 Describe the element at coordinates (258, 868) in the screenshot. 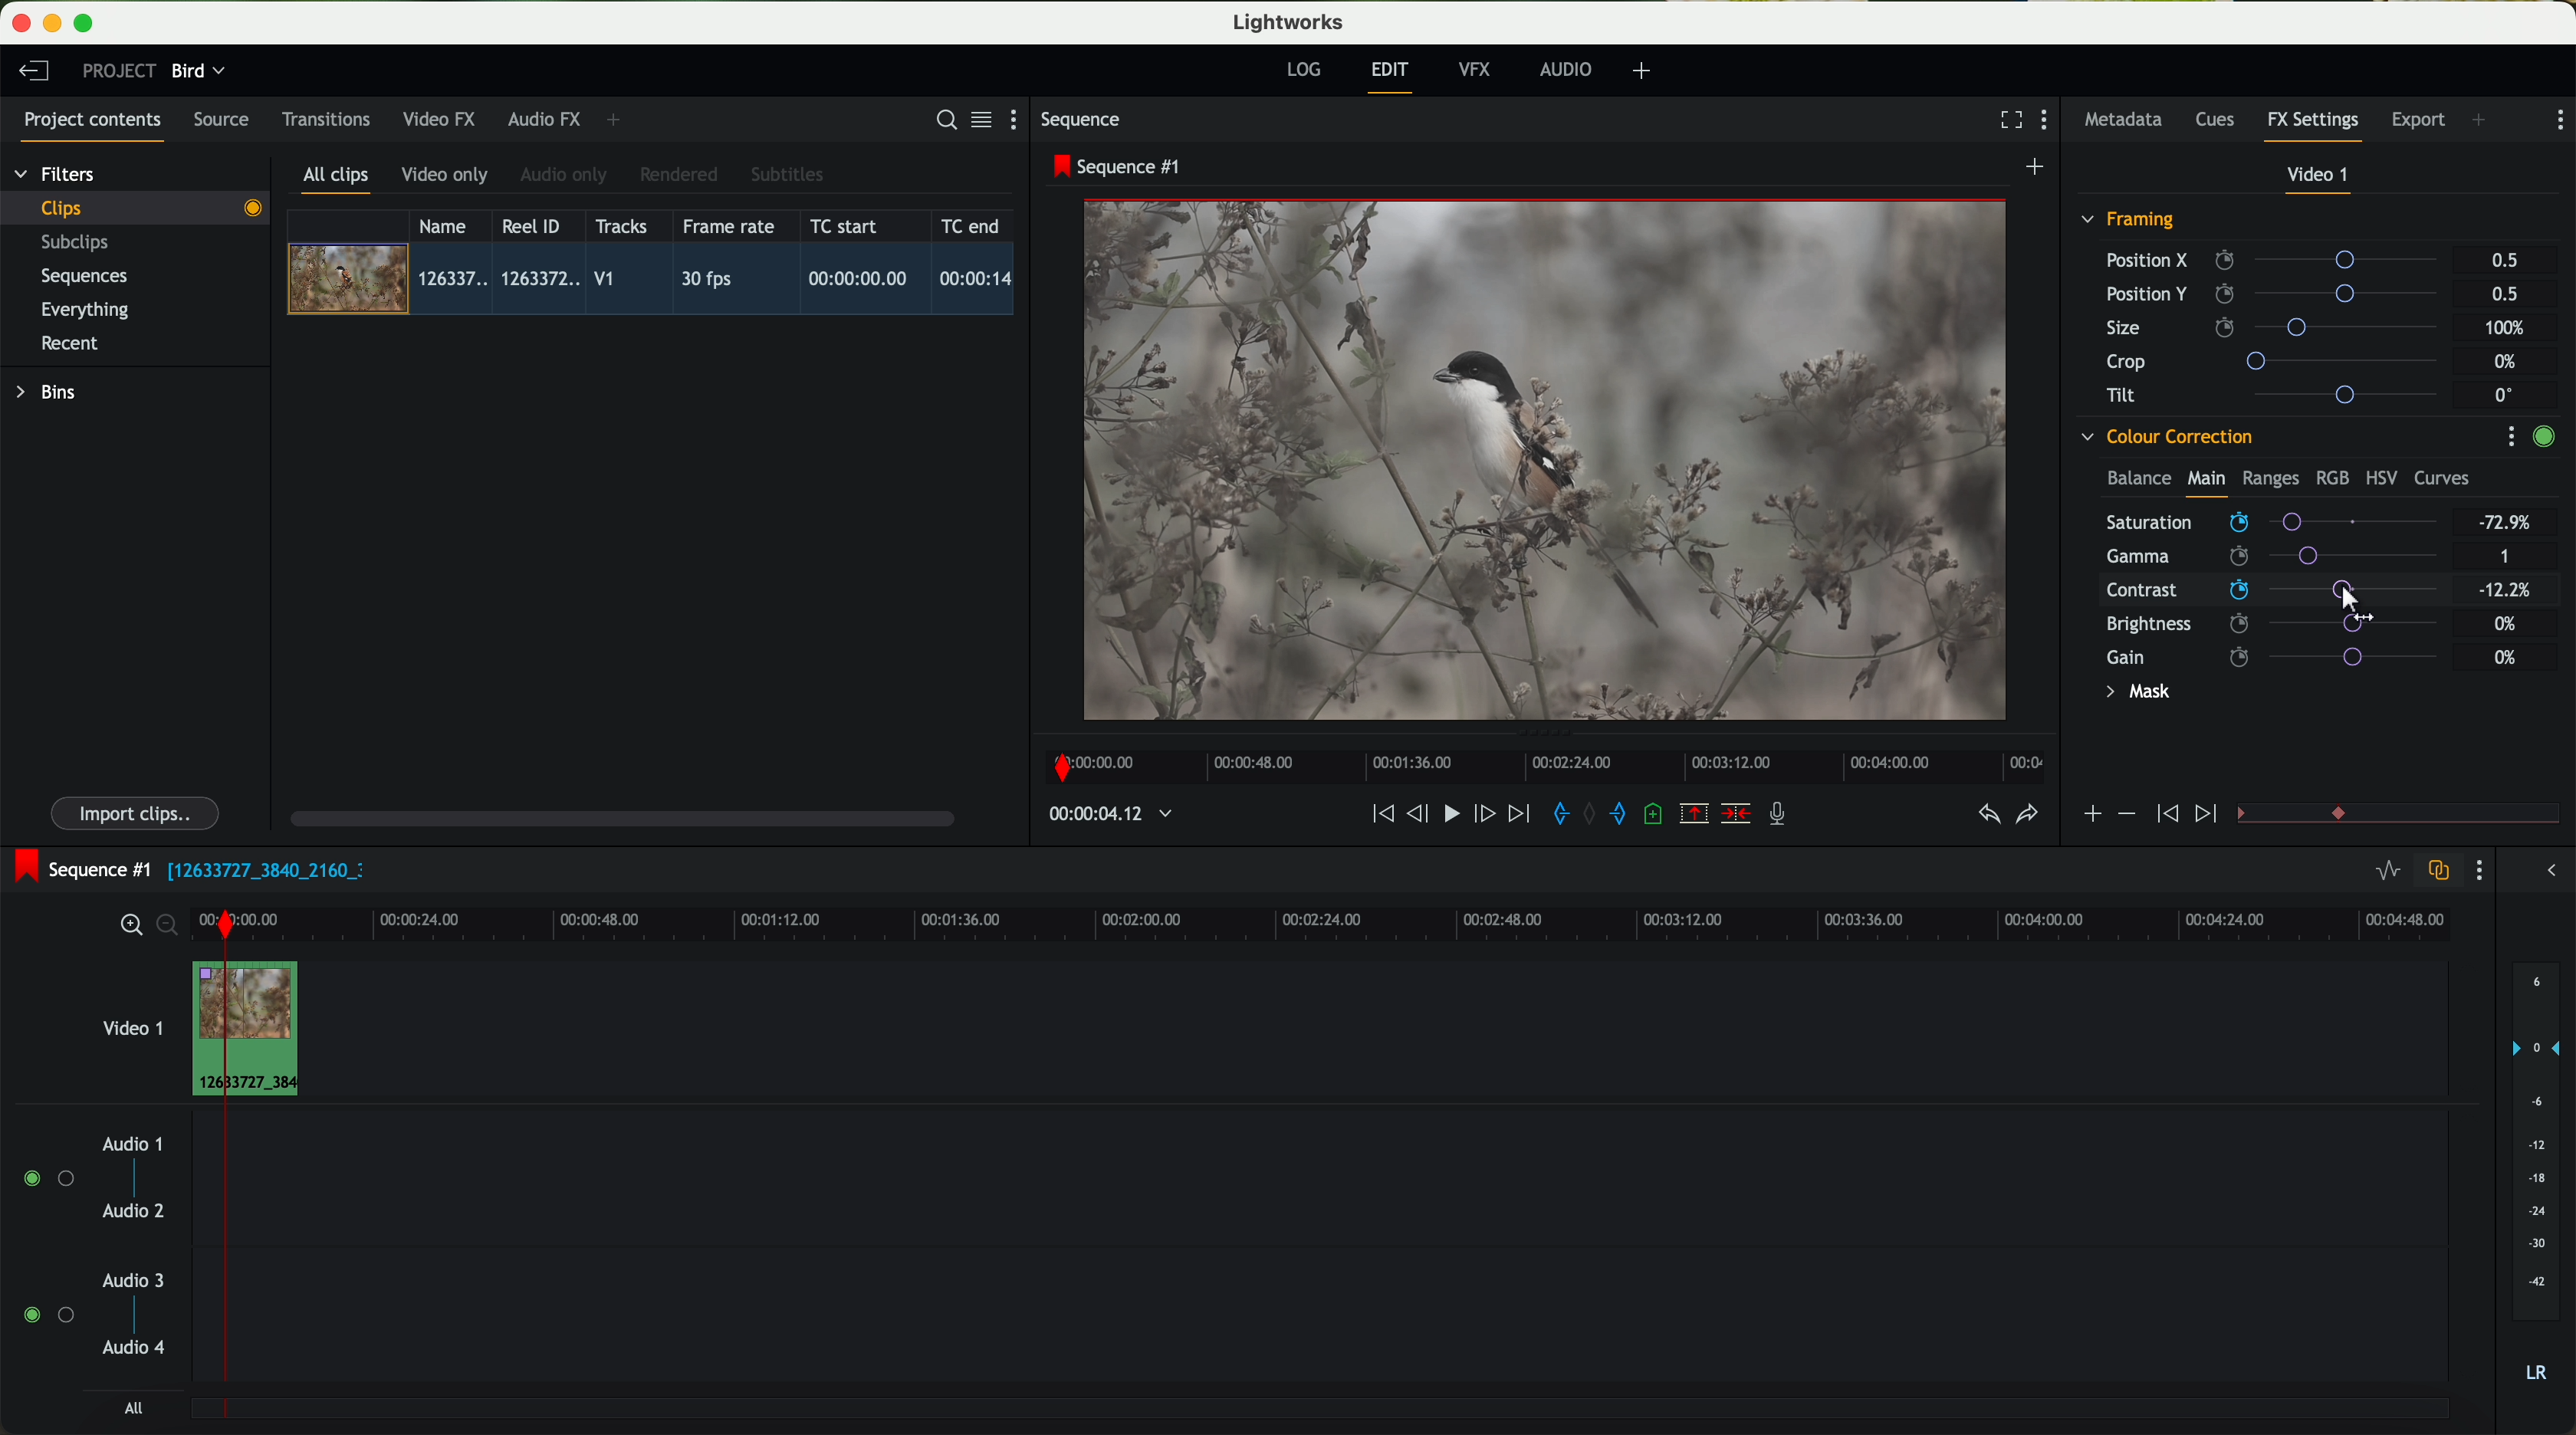

I see `black` at that location.